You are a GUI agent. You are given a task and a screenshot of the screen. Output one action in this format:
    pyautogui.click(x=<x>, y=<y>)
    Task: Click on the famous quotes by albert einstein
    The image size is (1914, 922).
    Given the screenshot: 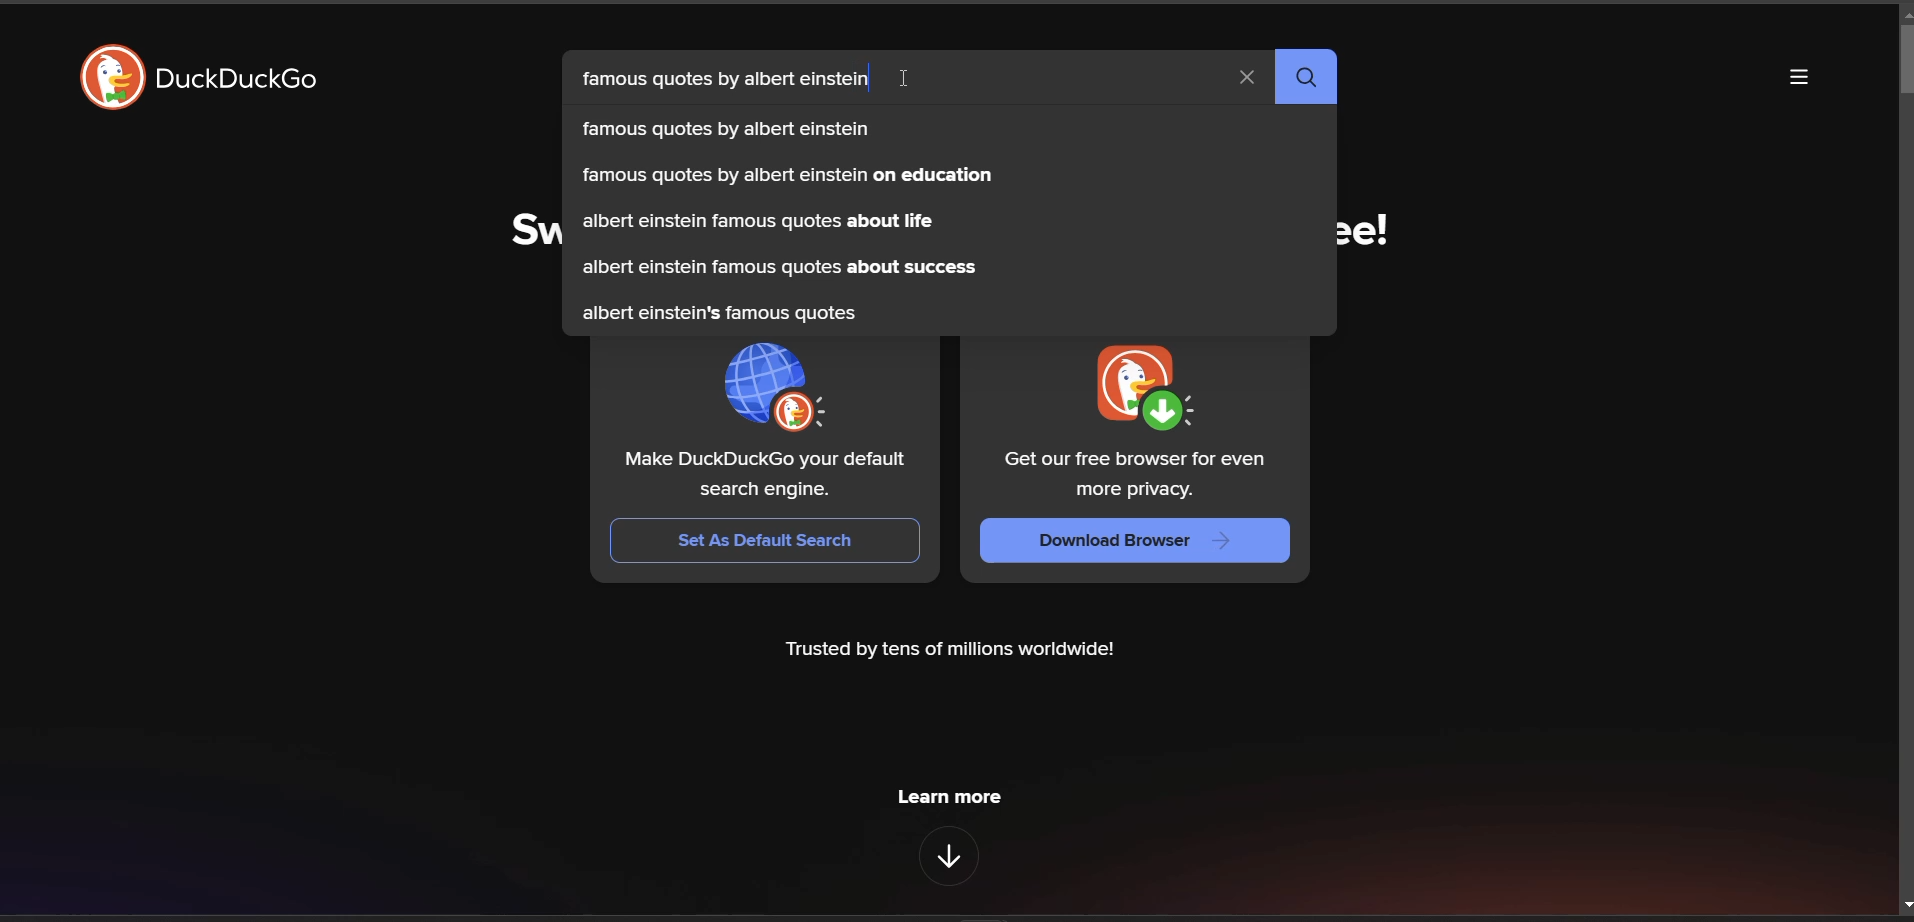 What is the action you would take?
    pyautogui.click(x=720, y=79)
    